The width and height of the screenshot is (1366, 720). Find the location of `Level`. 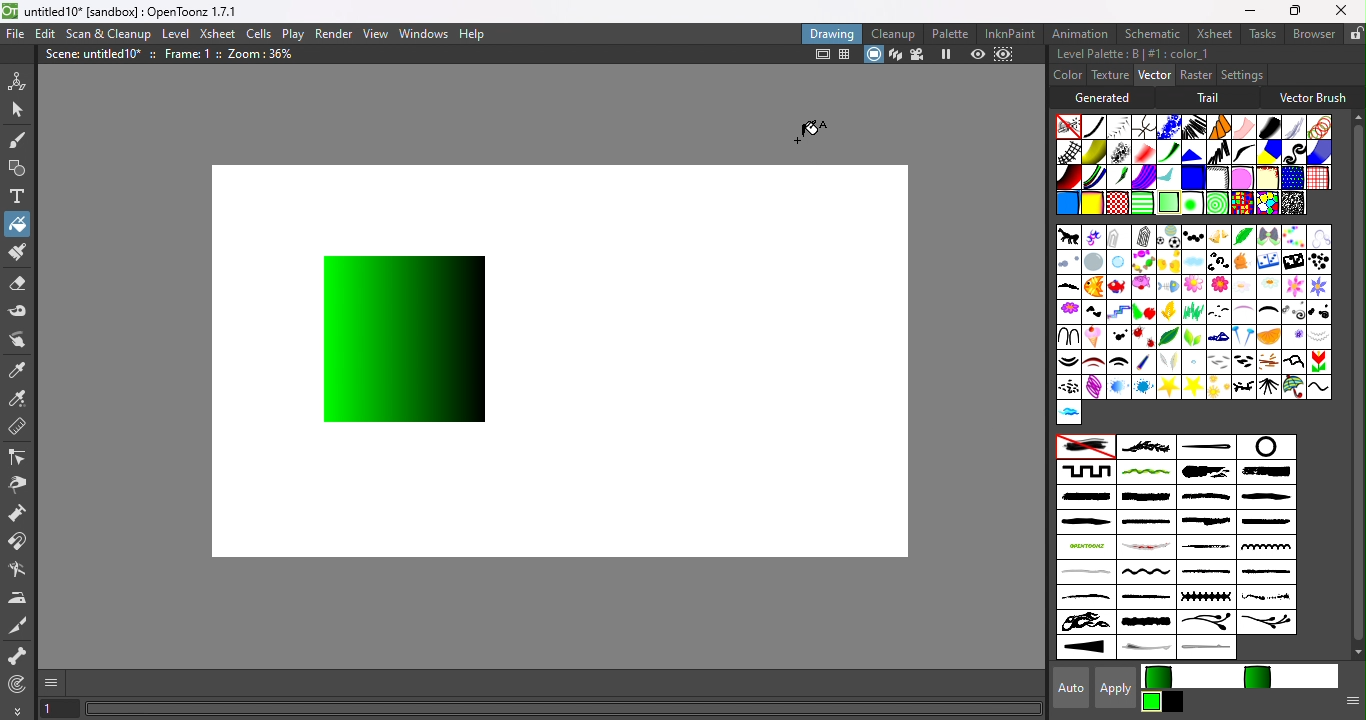

Level is located at coordinates (178, 34).